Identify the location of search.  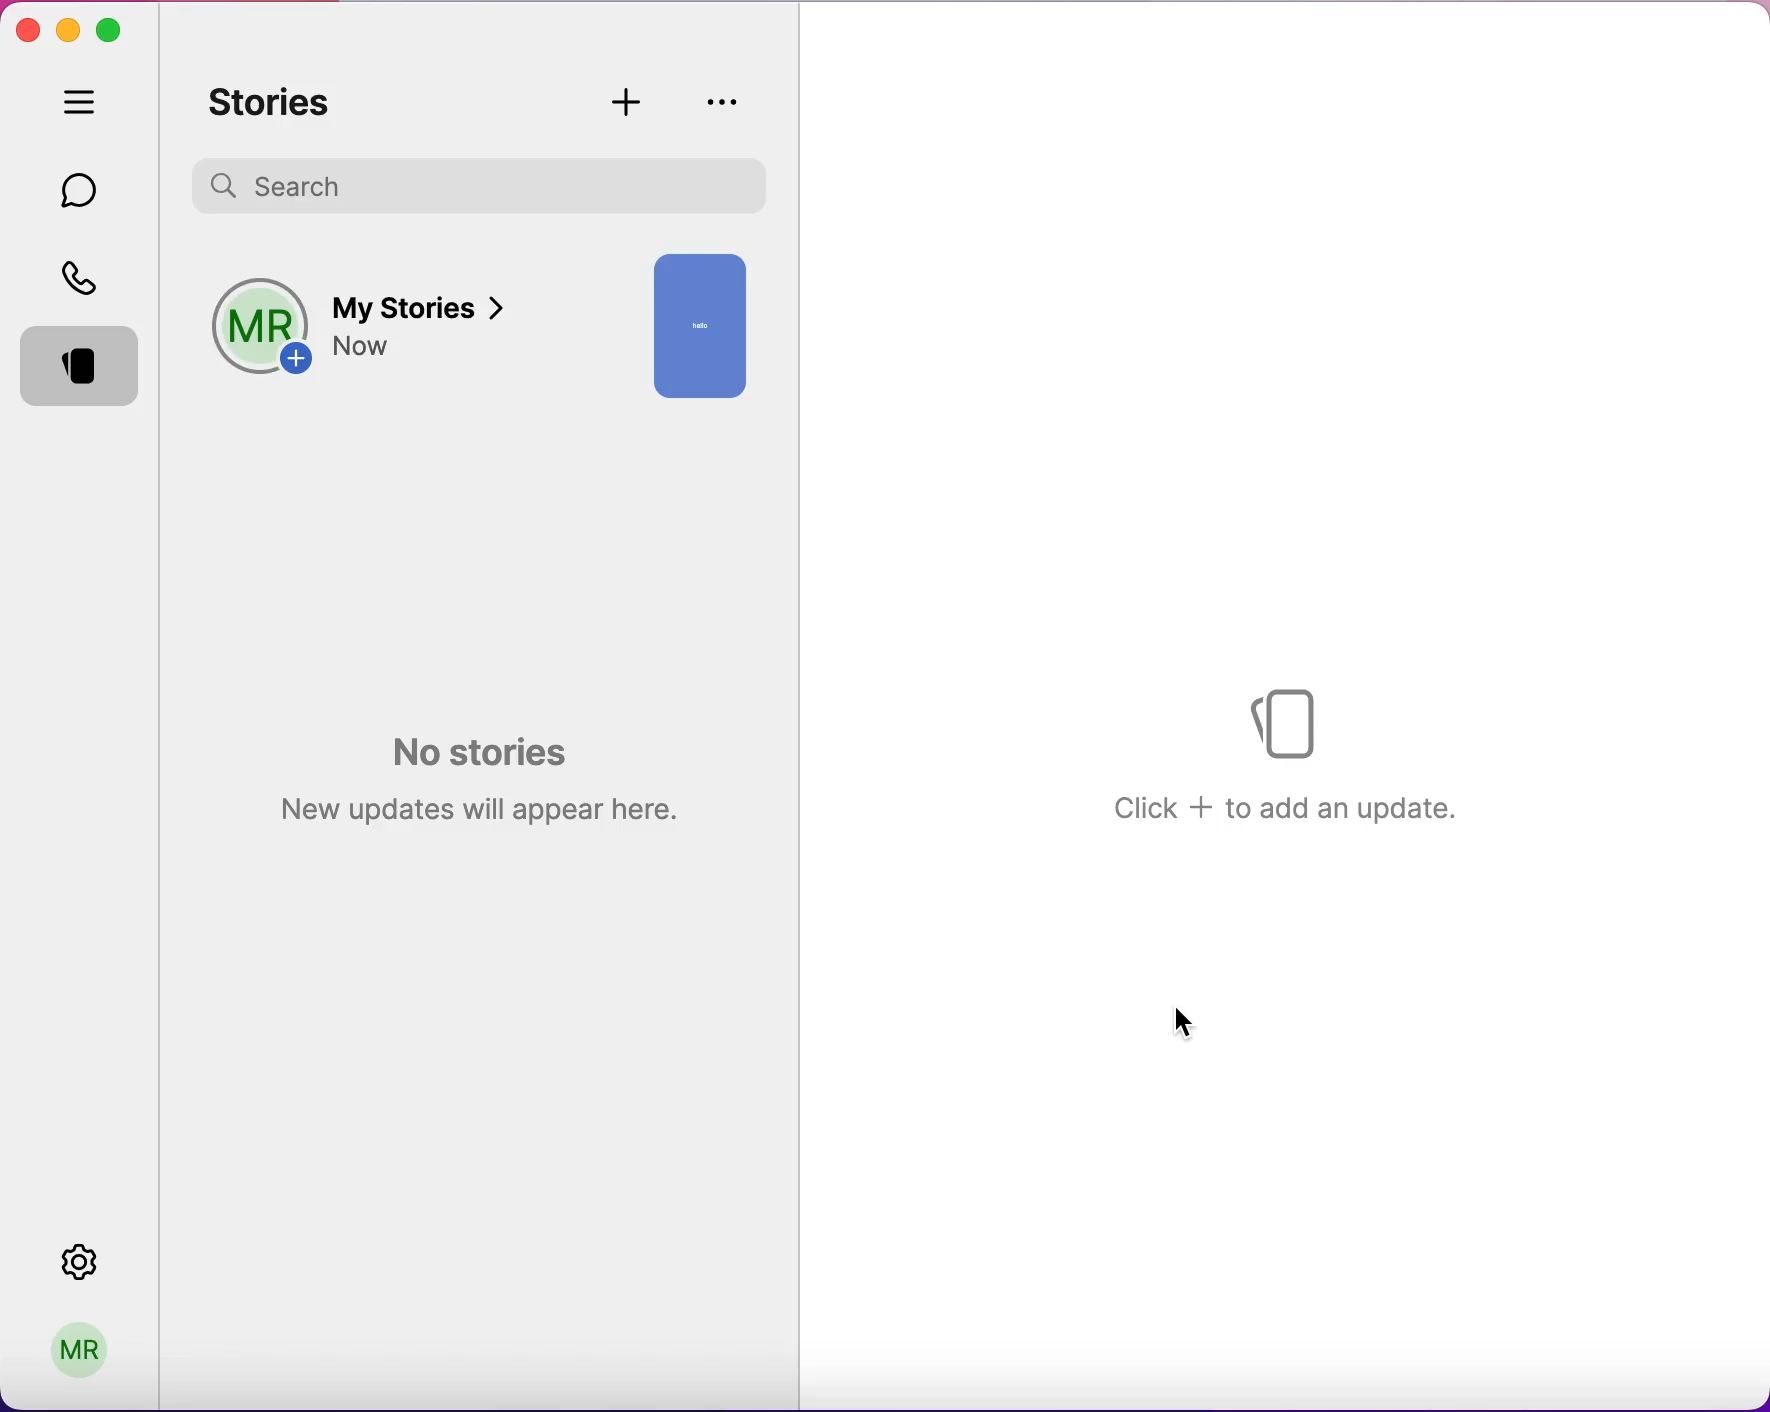
(486, 183).